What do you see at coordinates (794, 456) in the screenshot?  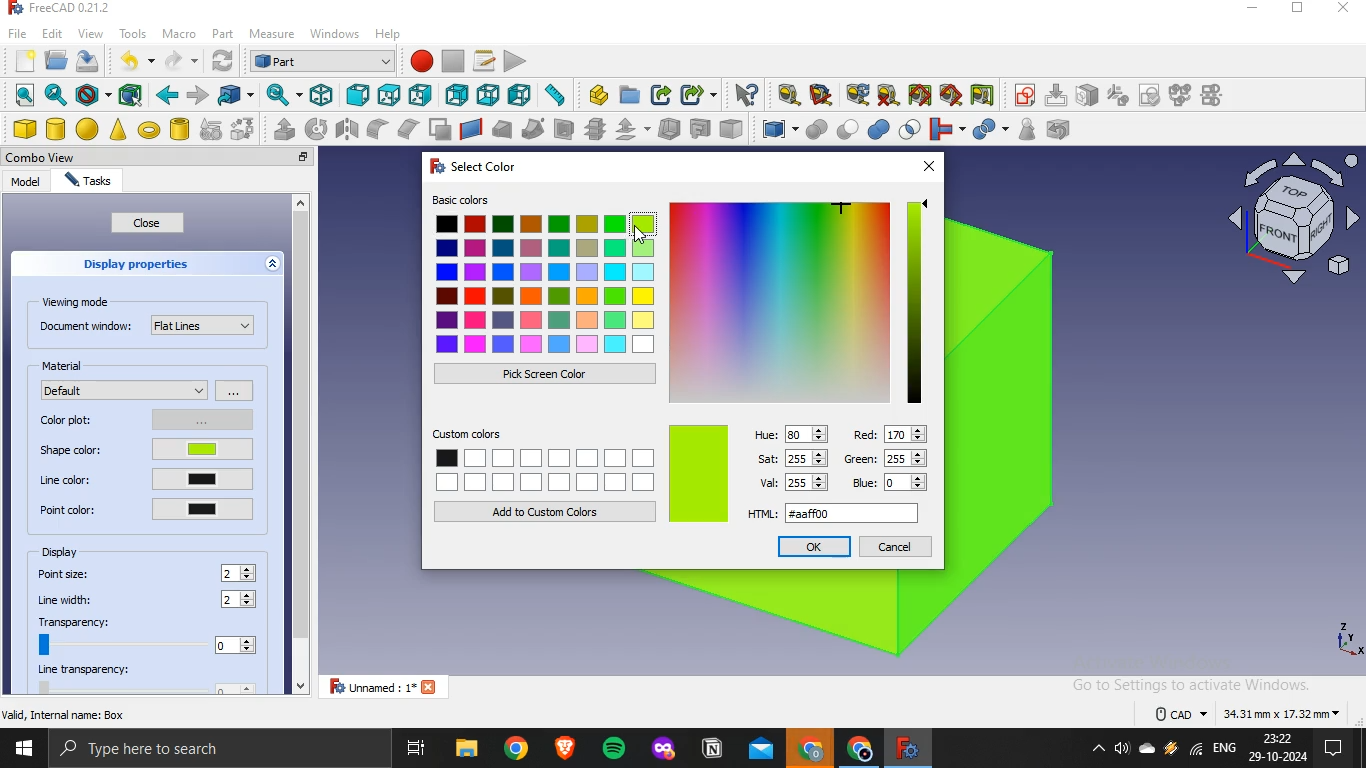 I see `sat` at bounding box center [794, 456].